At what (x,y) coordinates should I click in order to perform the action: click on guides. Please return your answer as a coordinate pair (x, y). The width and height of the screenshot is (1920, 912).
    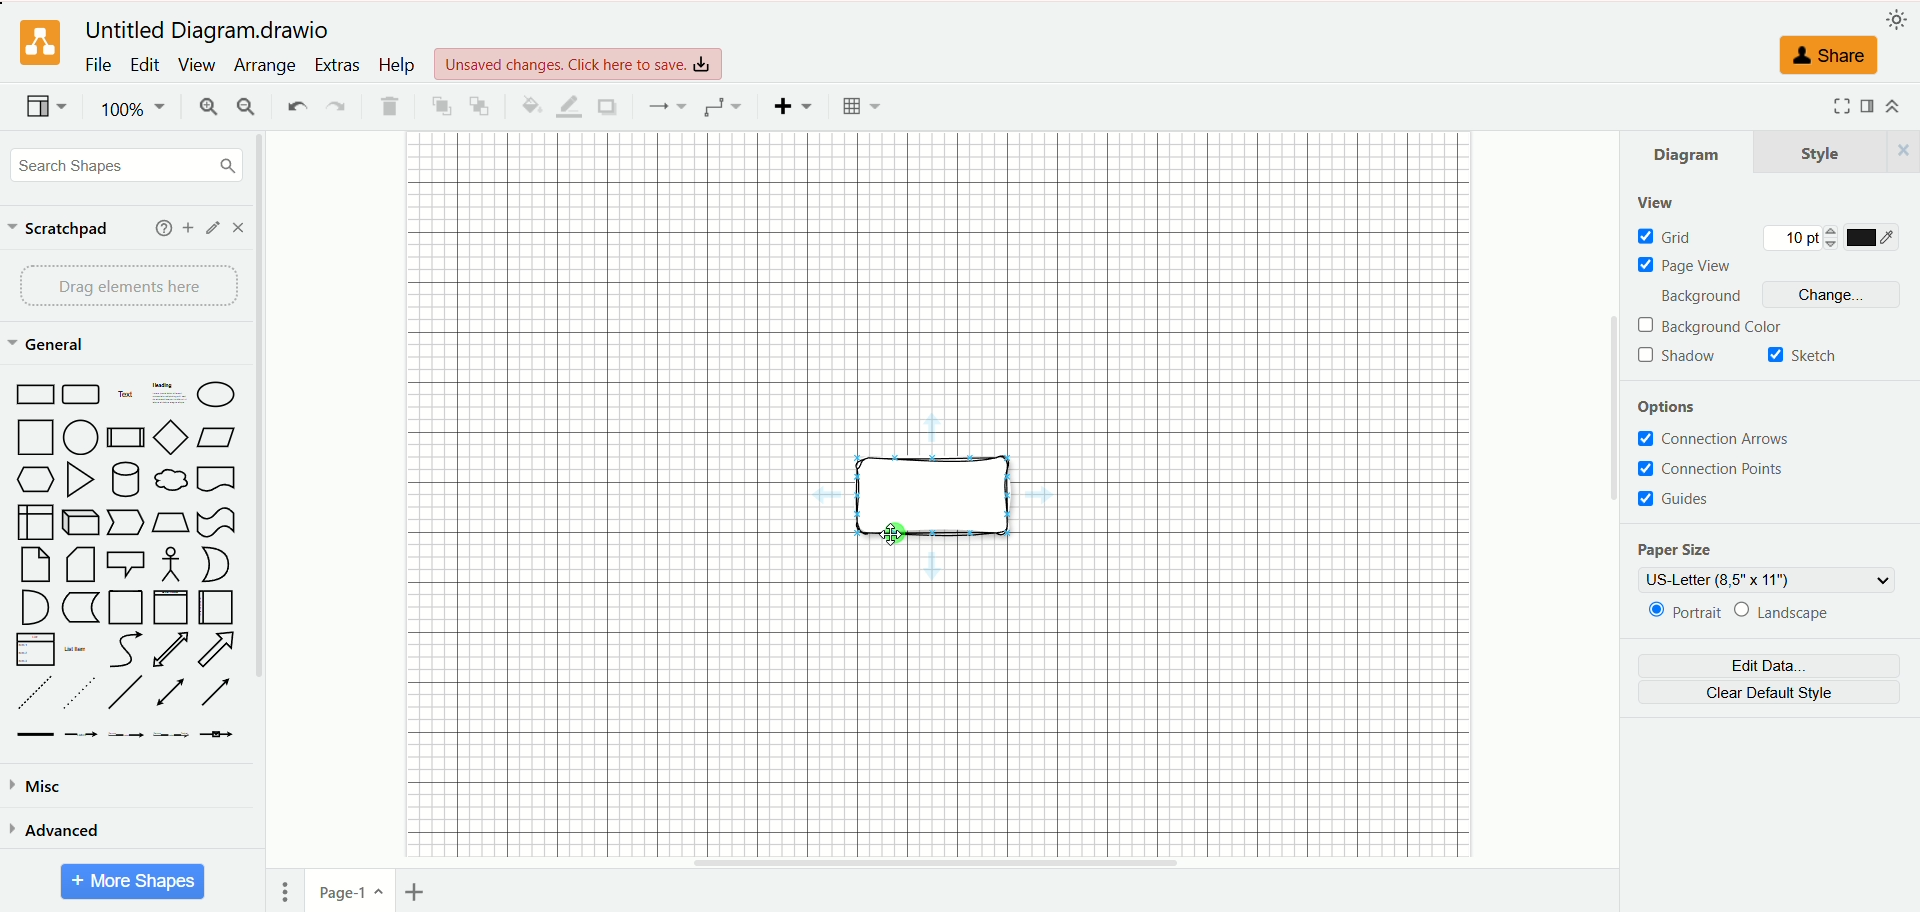
    Looking at the image, I should click on (1678, 500).